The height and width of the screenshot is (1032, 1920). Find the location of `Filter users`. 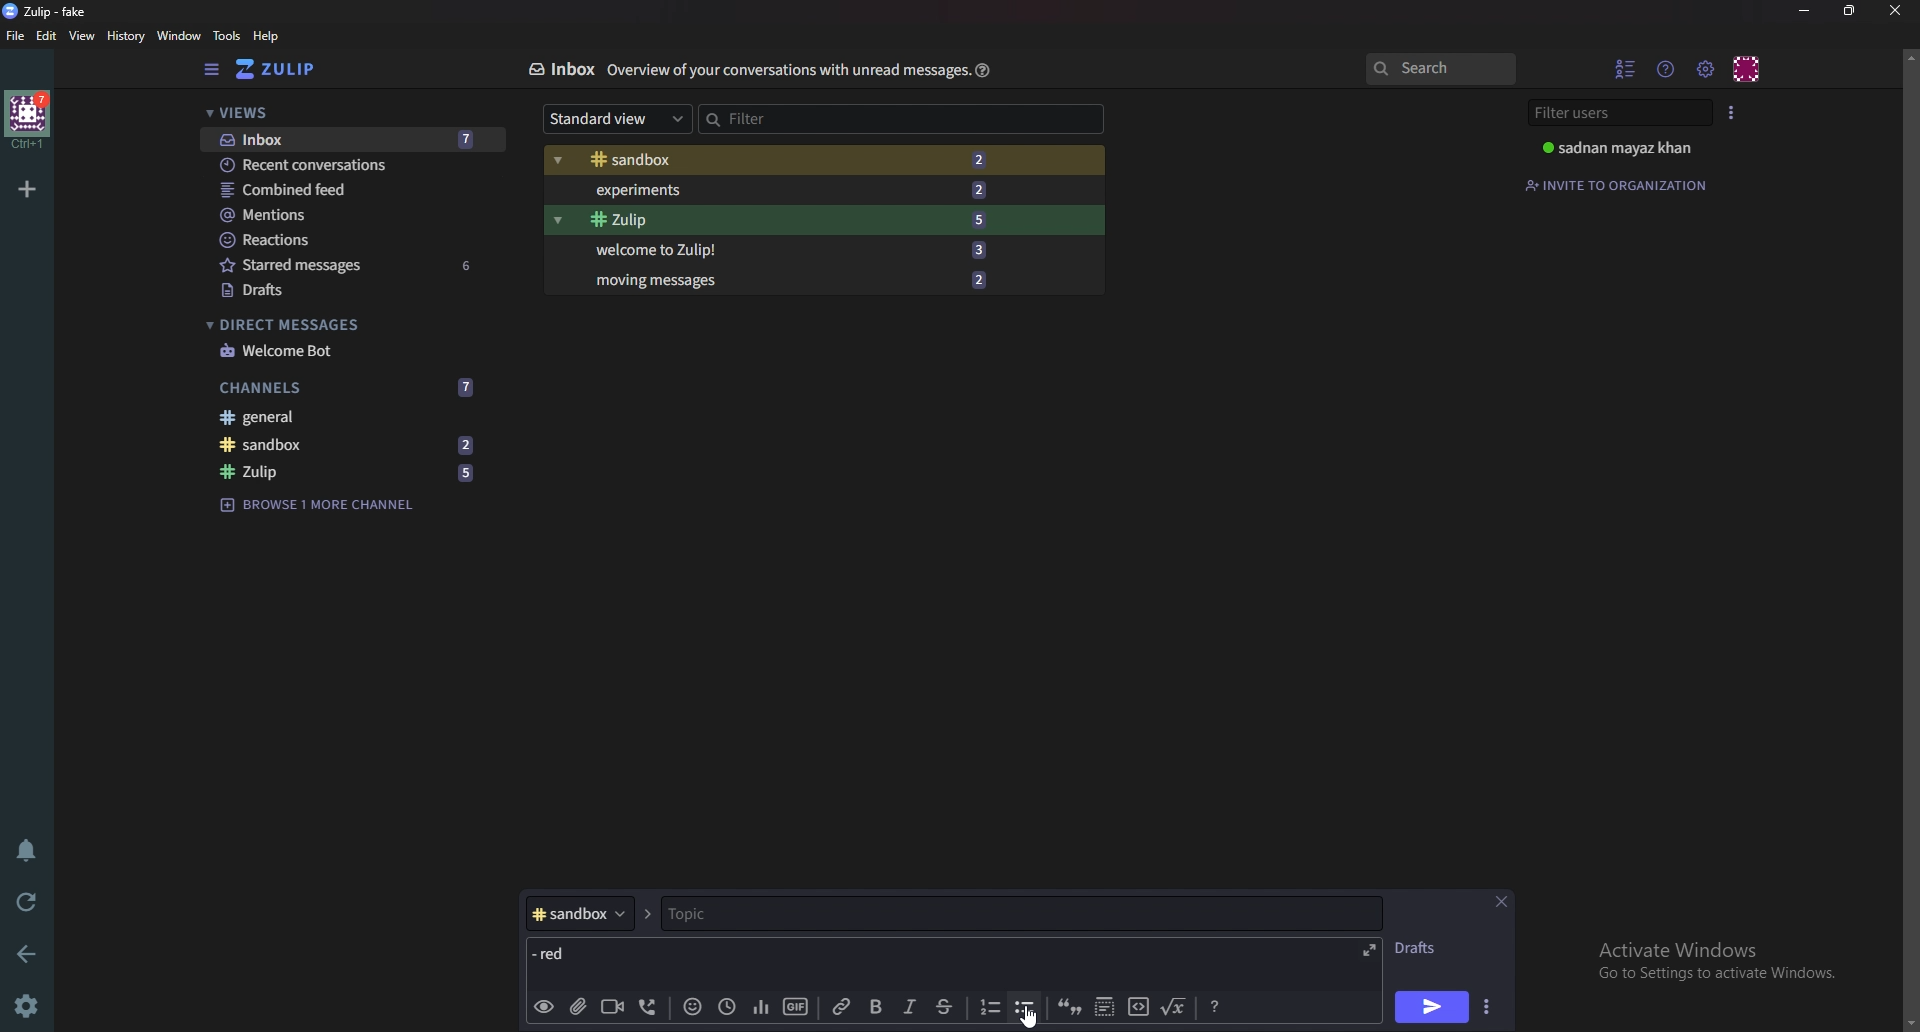

Filter users is located at coordinates (1623, 113).